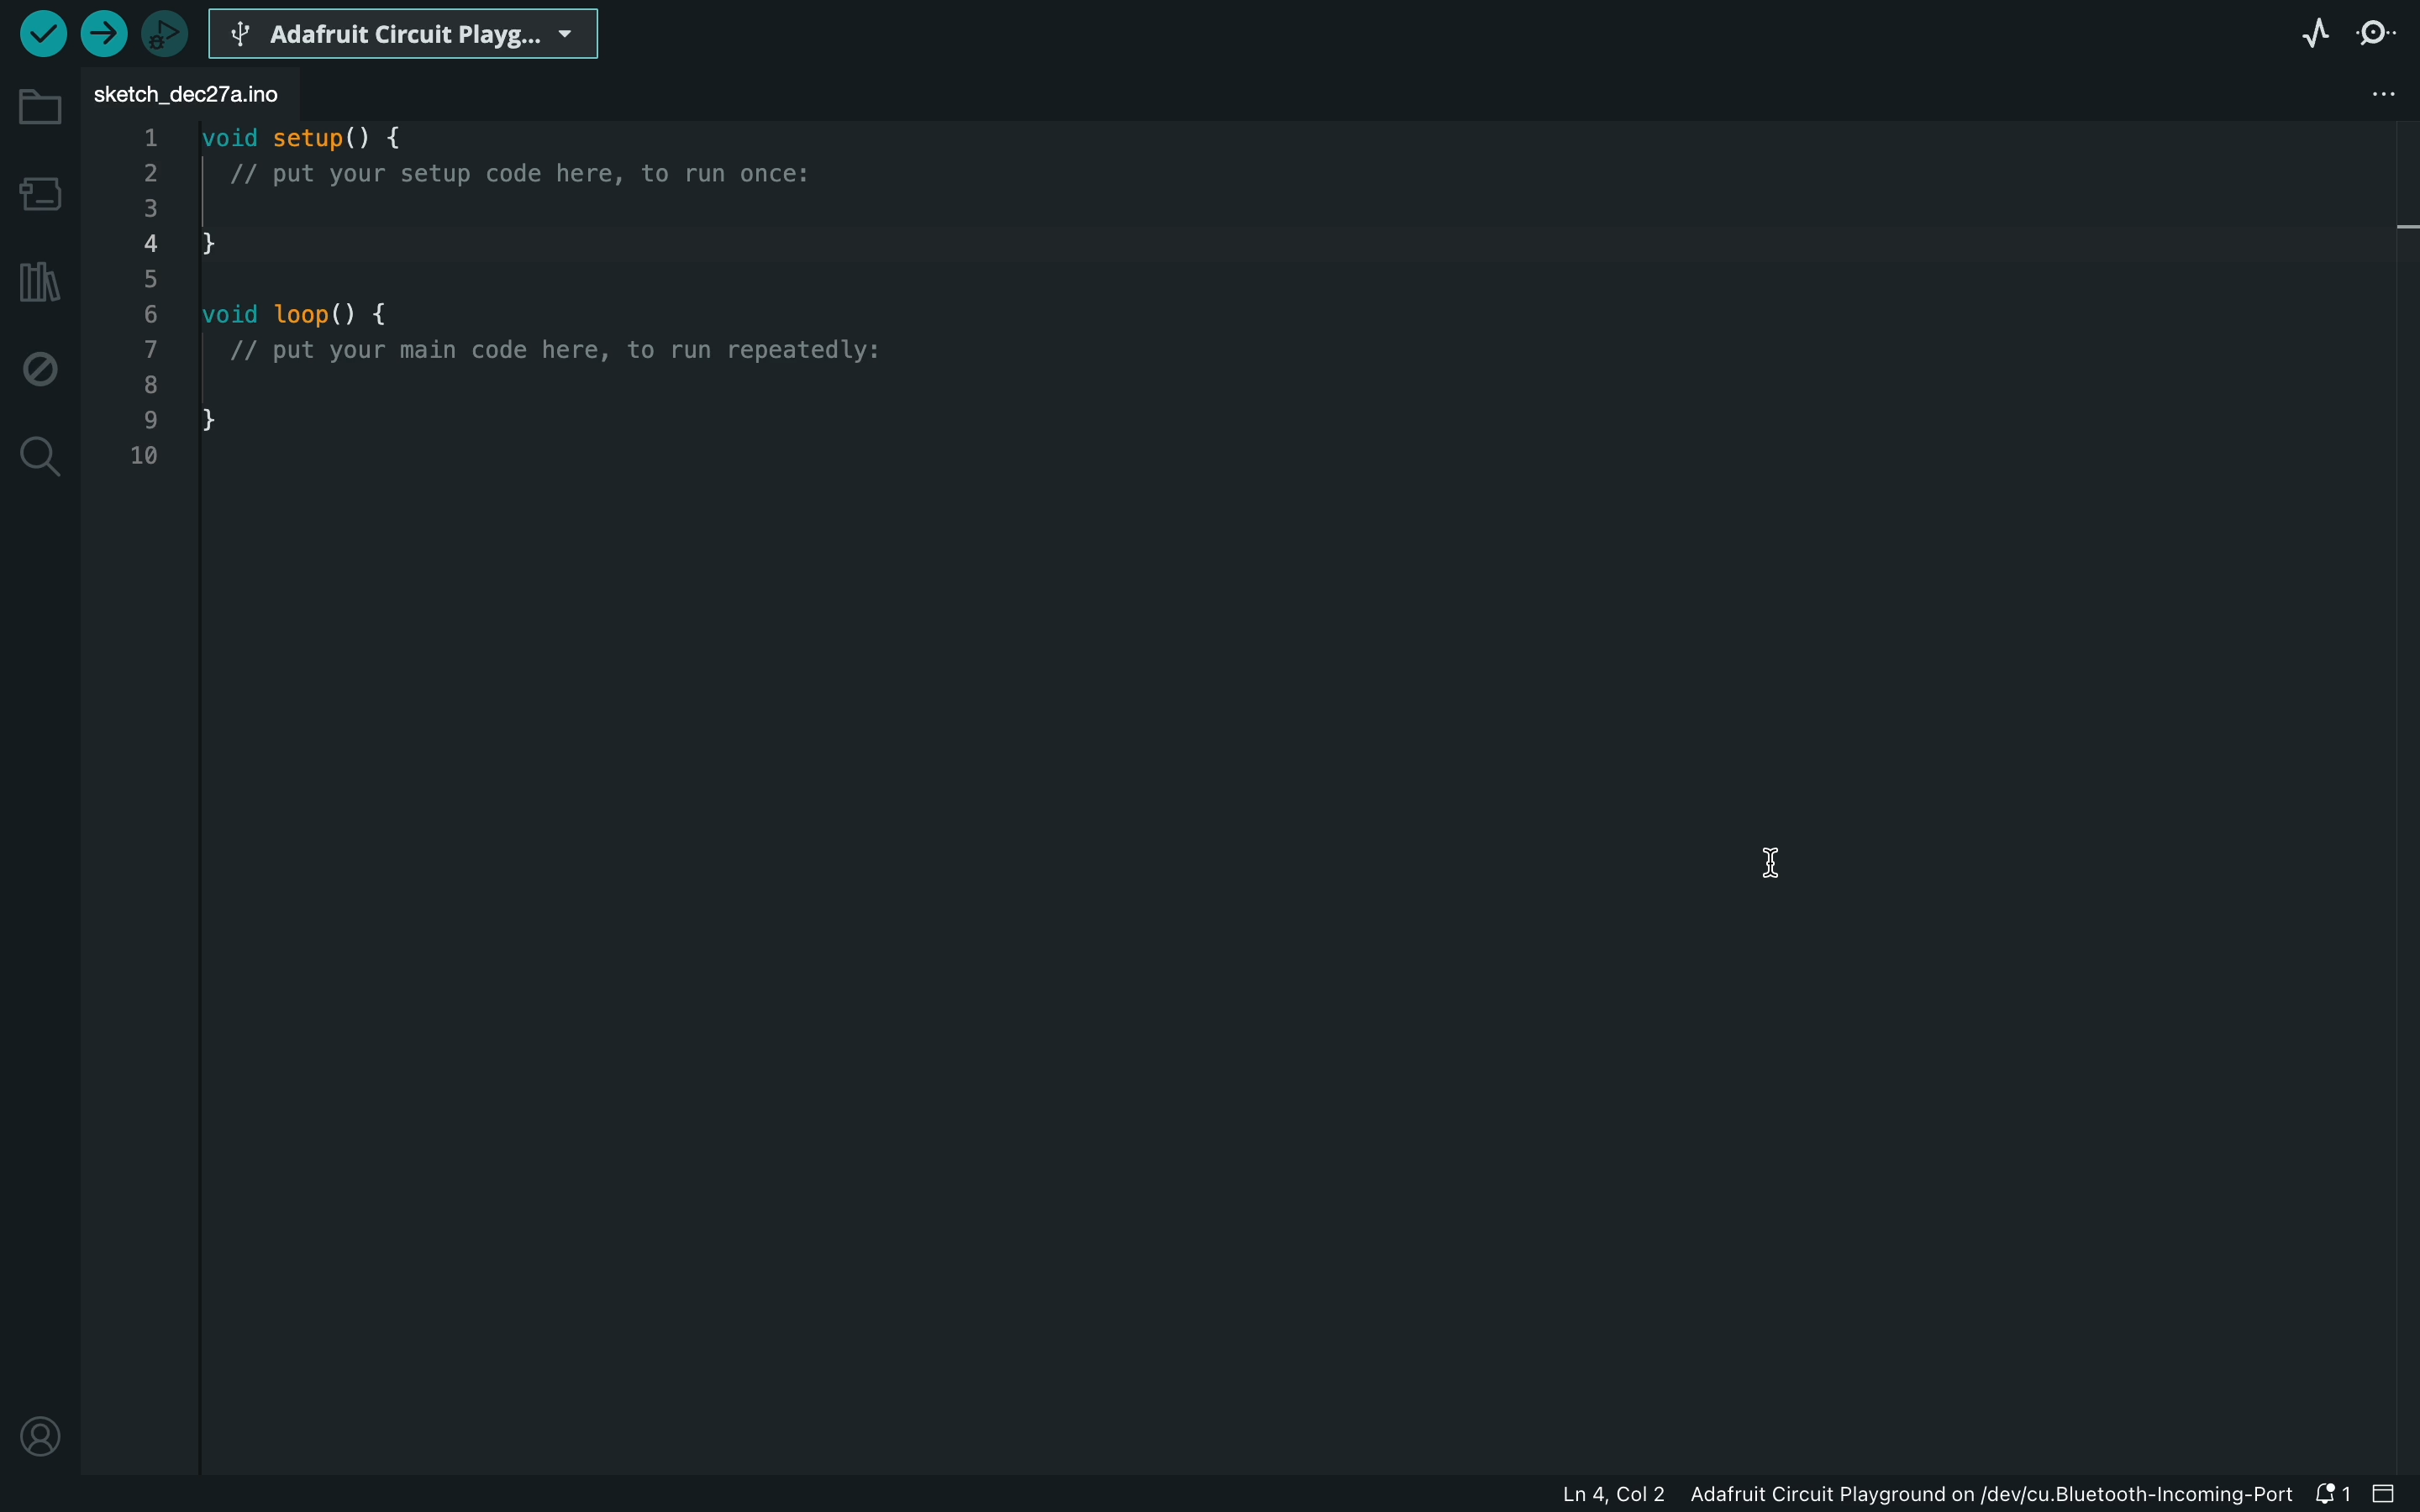 Image resolution: width=2420 pixels, height=1512 pixels. What do you see at coordinates (106, 33) in the screenshot?
I see `upload` at bounding box center [106, 33].